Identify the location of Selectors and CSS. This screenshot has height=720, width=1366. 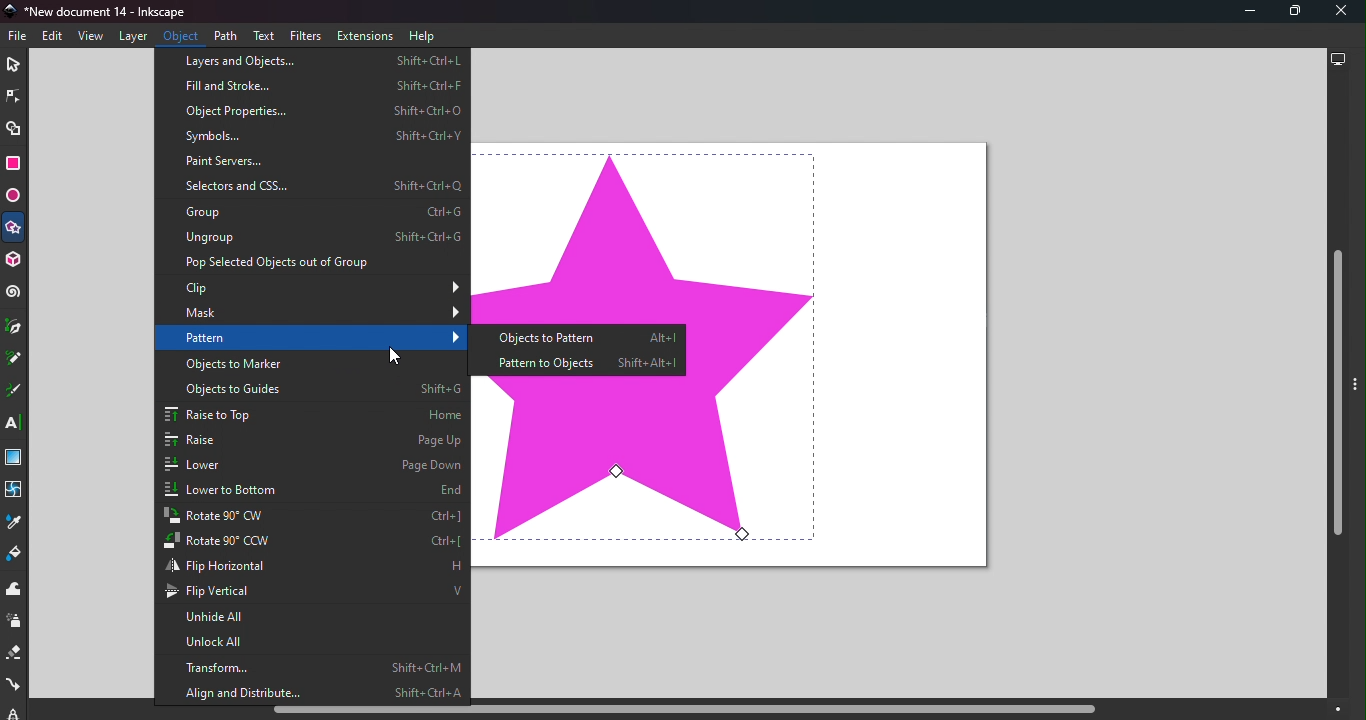
(323, 187).